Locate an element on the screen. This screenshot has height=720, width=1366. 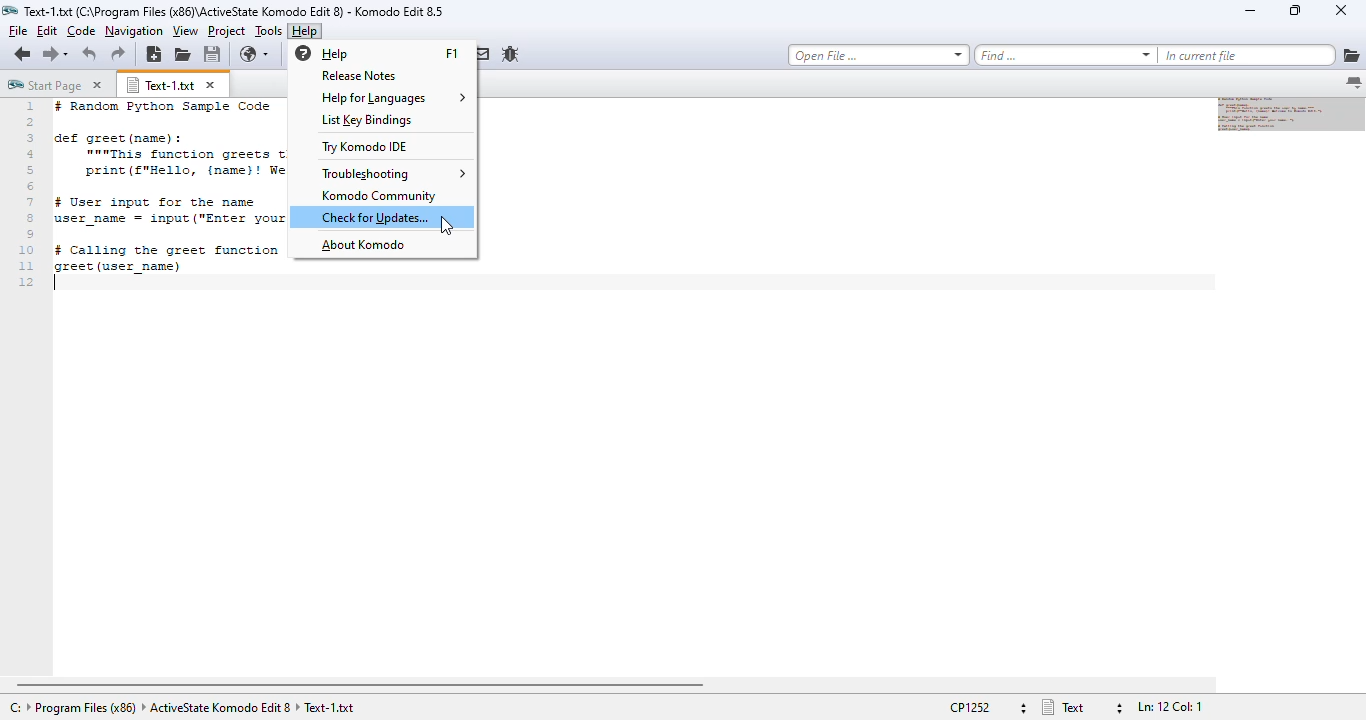
recent locations is located at coordinates (68, 53).